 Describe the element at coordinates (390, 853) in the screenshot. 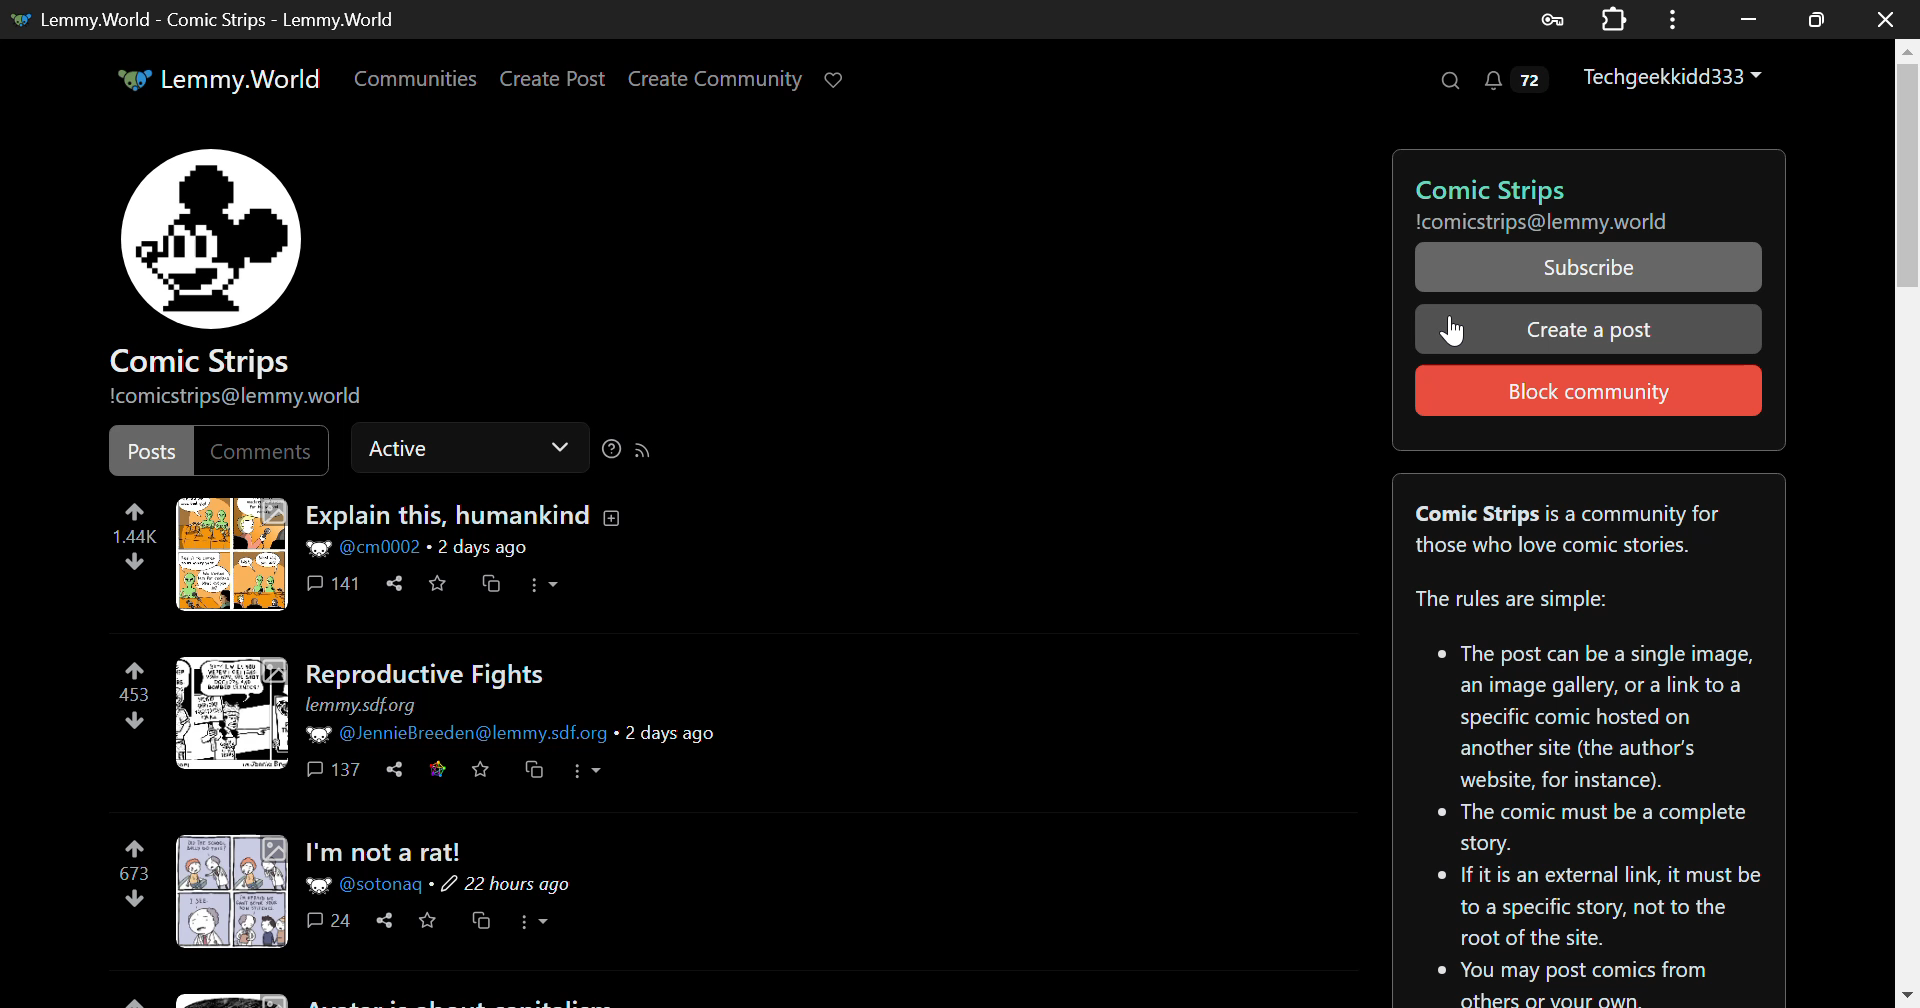

I see `I'm not a rat!` at that location.